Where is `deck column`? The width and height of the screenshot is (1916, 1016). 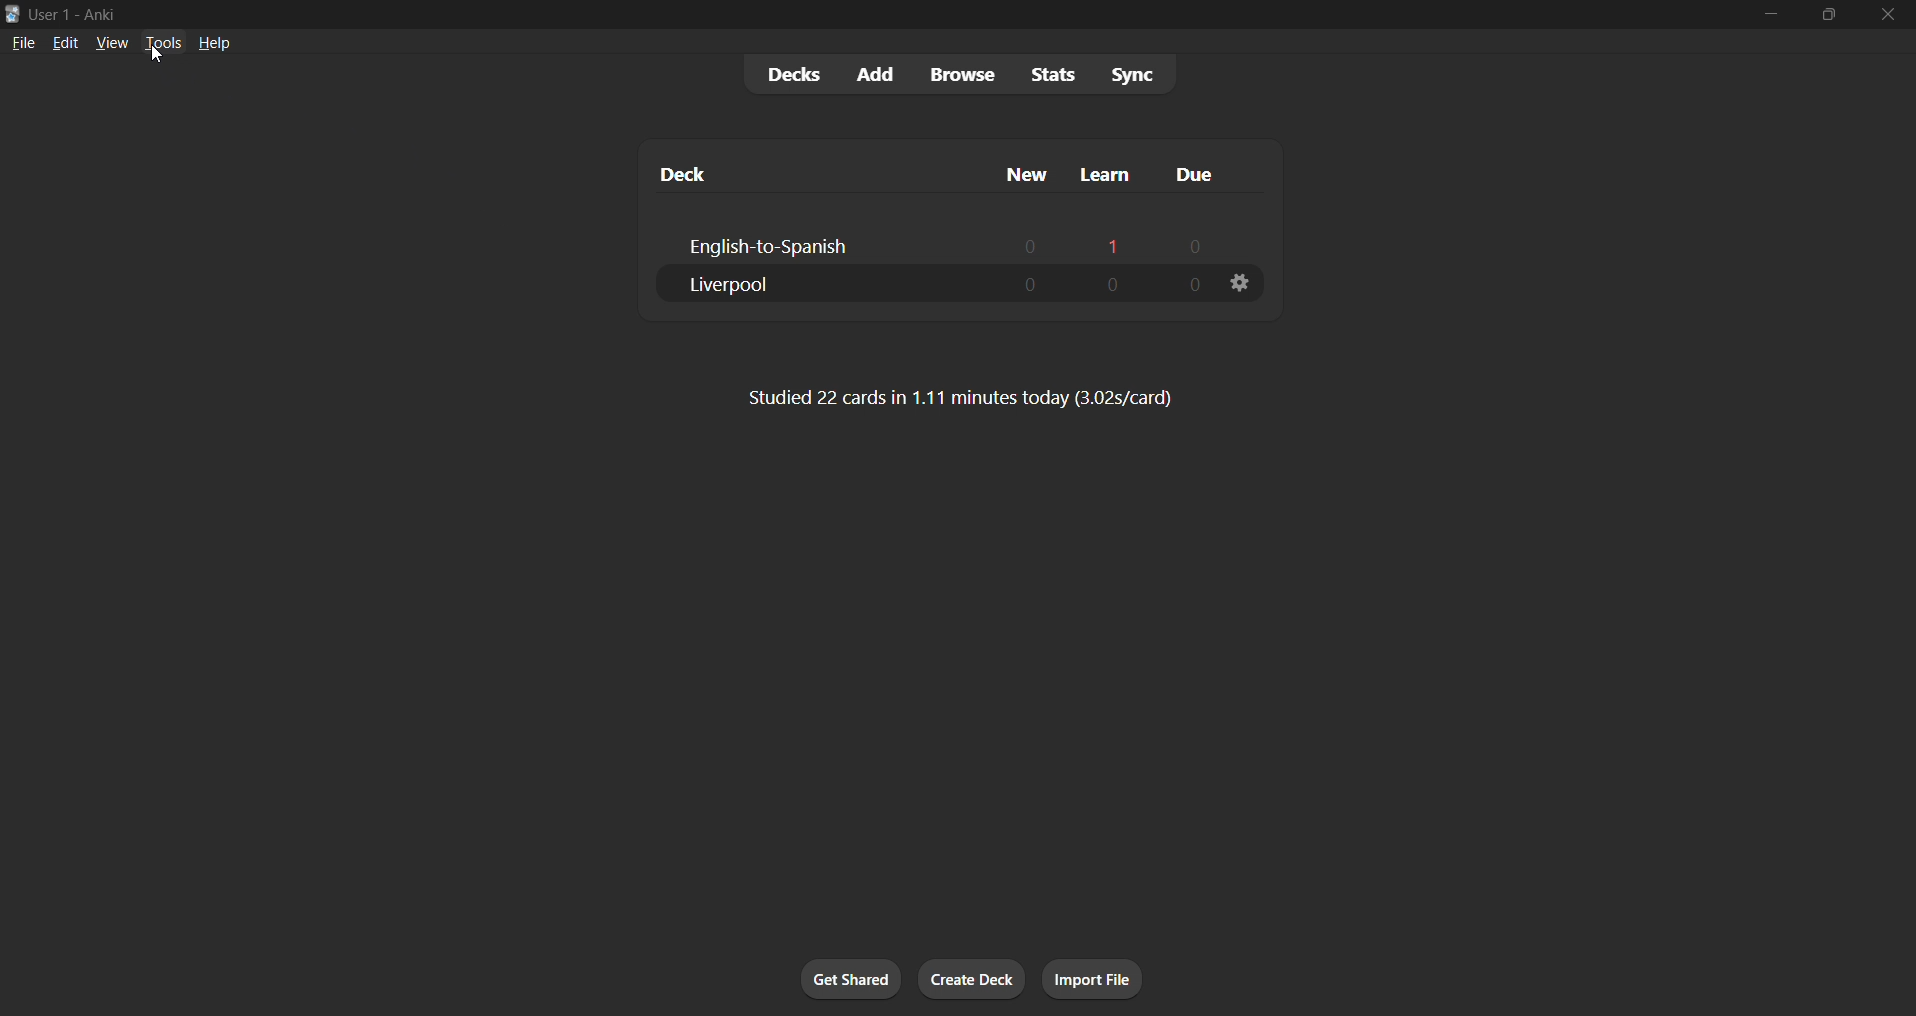
deck column is located at coordinates (806, 173).